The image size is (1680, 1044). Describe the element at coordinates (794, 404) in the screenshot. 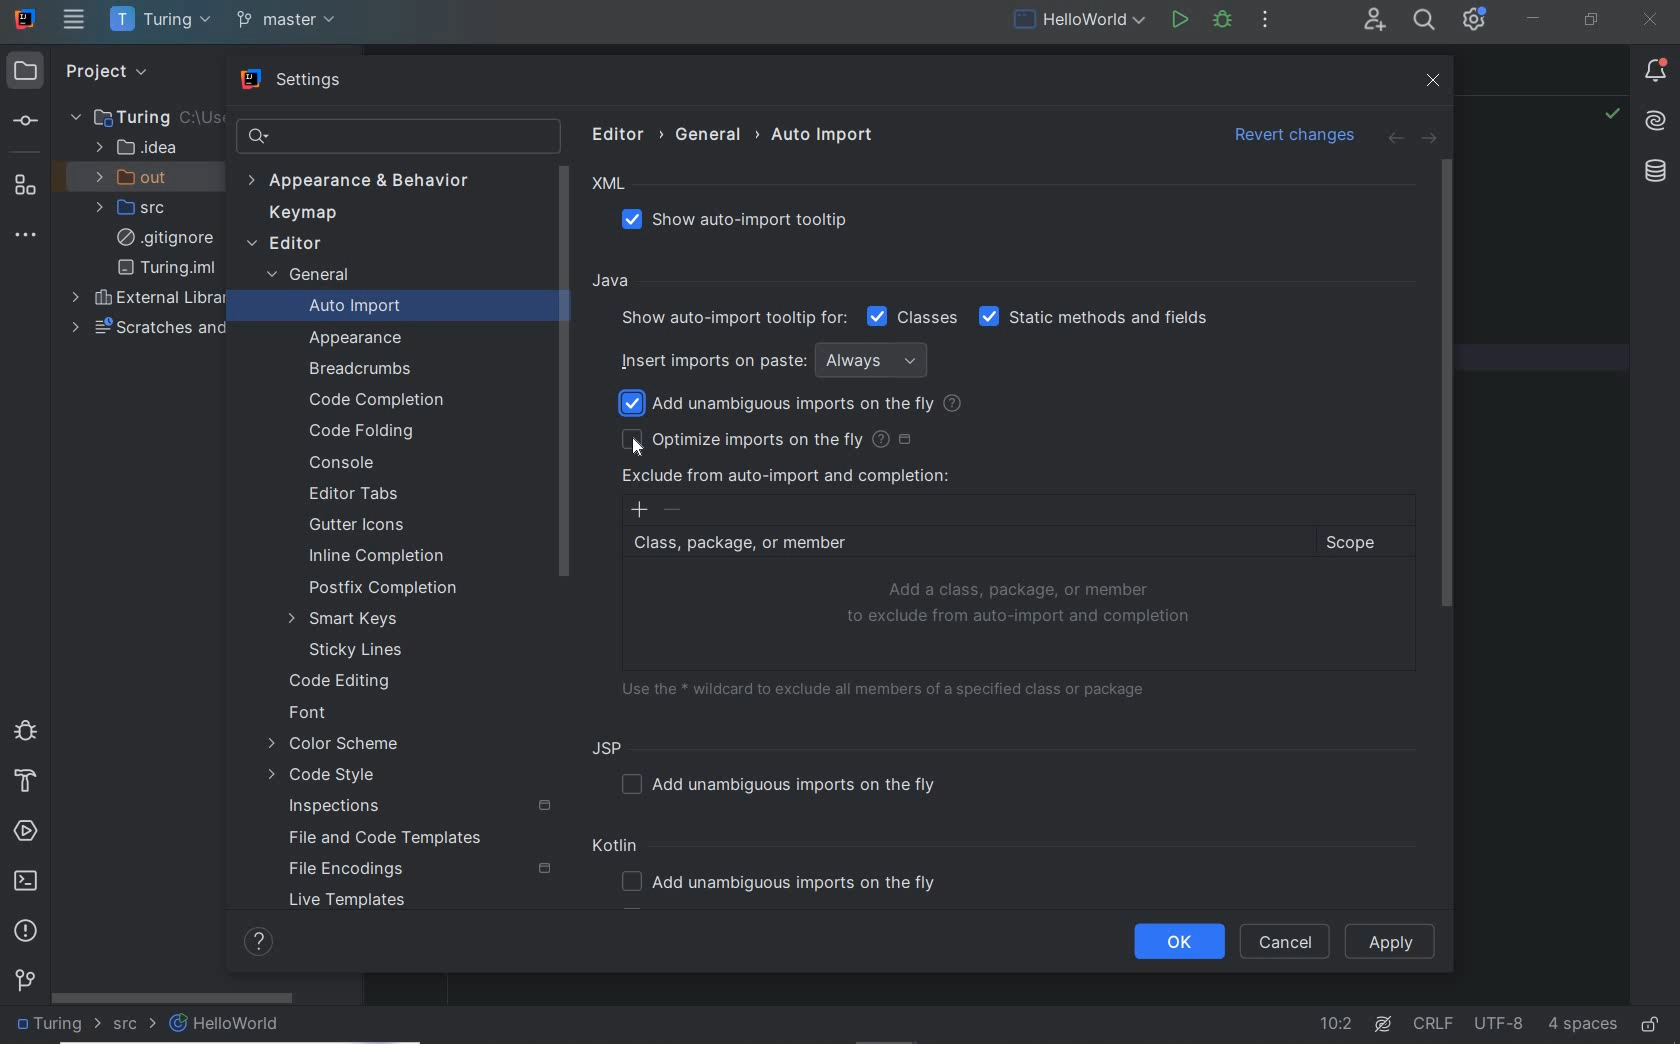

I see `ADD UNAMBIGUOUS IMPORTS ON THE FLY (checked)` at that location.